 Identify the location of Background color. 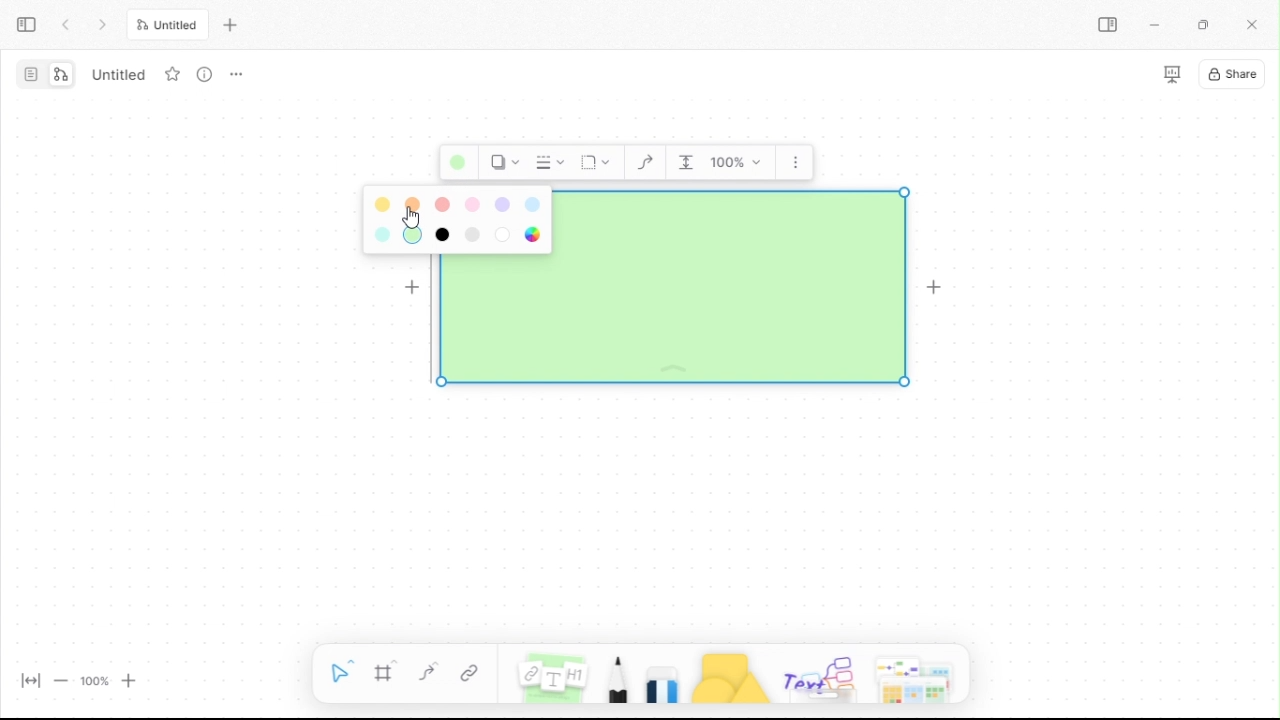
(458, 163).